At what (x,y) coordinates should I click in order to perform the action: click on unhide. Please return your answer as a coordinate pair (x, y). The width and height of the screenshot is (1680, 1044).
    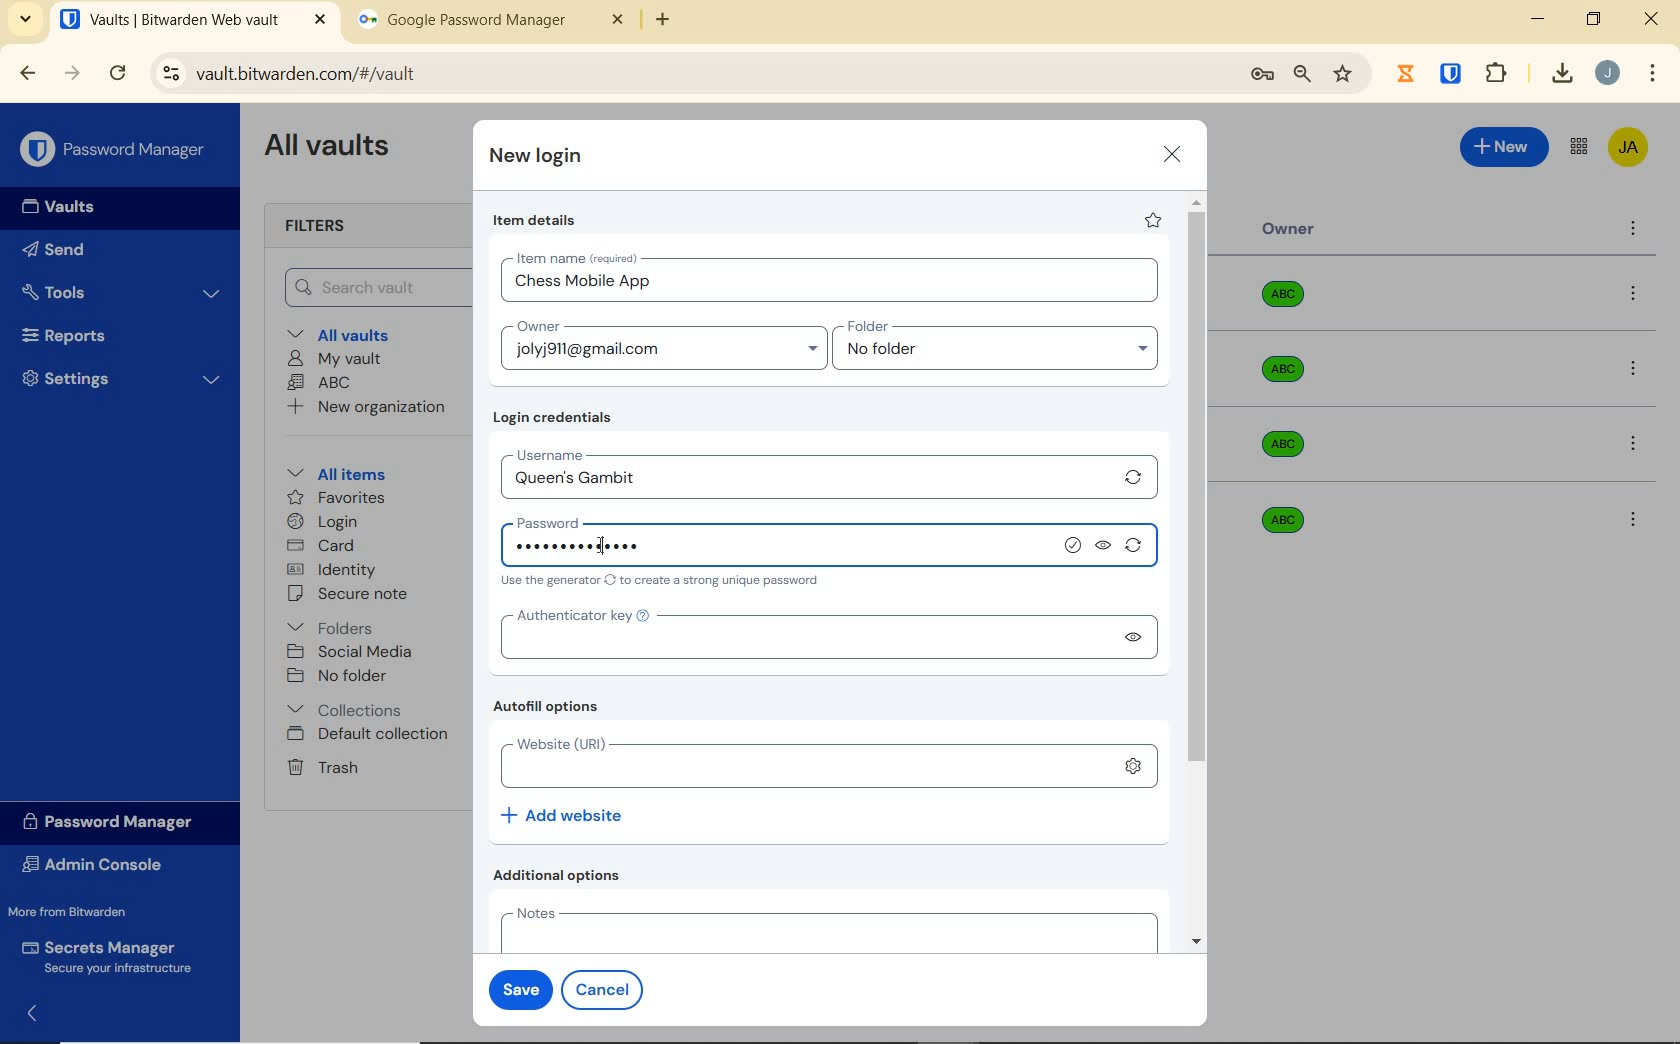
    Looking at the image, I should click on (1105, 547).